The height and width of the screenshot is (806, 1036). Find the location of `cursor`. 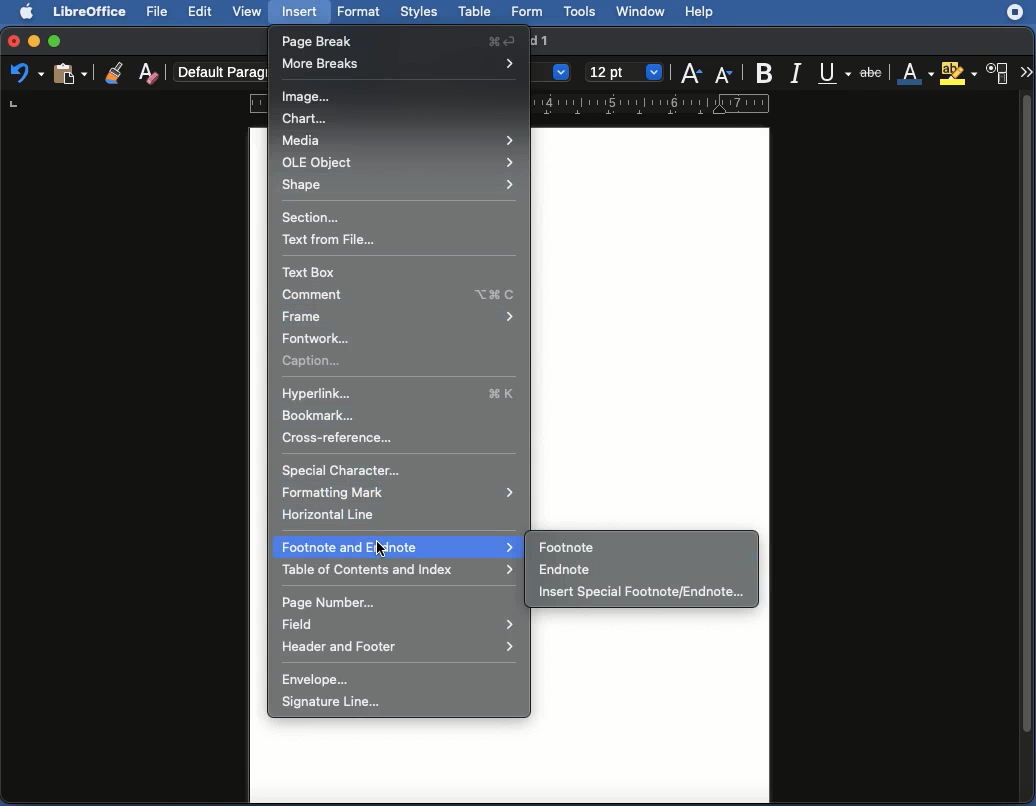

cursor is located at coordinates (378, 547).